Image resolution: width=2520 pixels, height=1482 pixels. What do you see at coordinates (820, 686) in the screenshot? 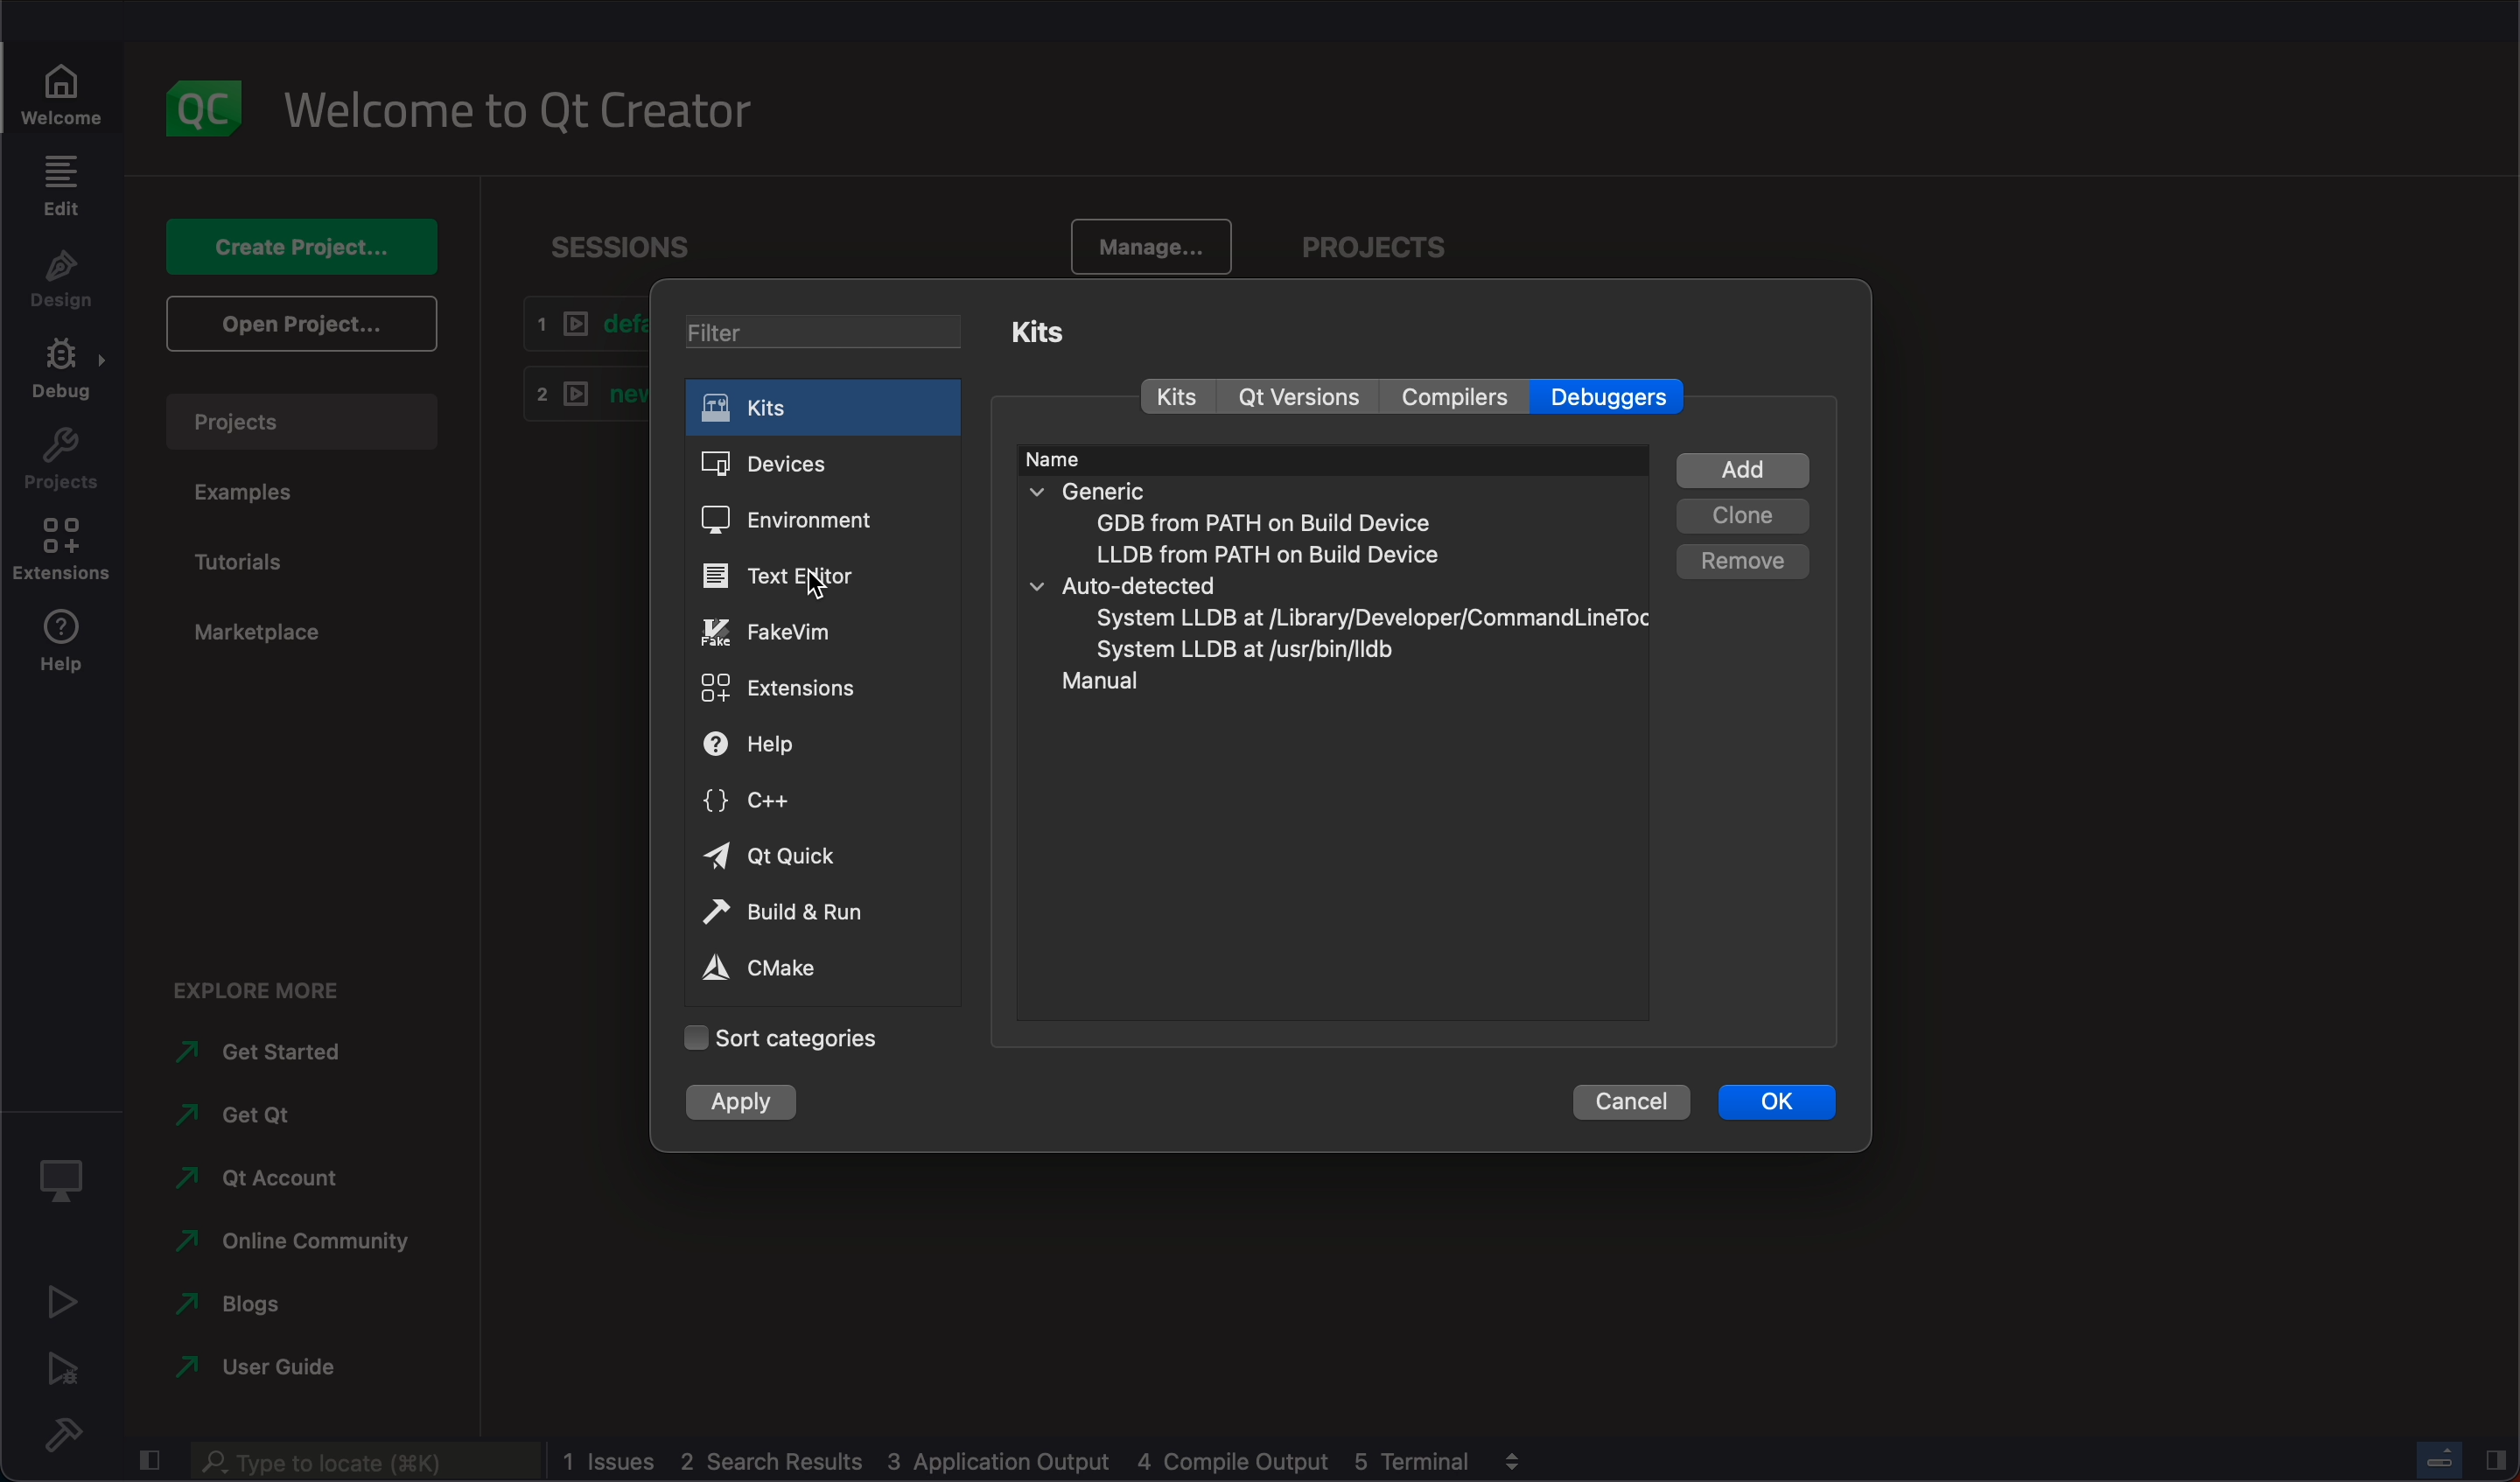
I see `extensions` at bounding box center [820, 686].